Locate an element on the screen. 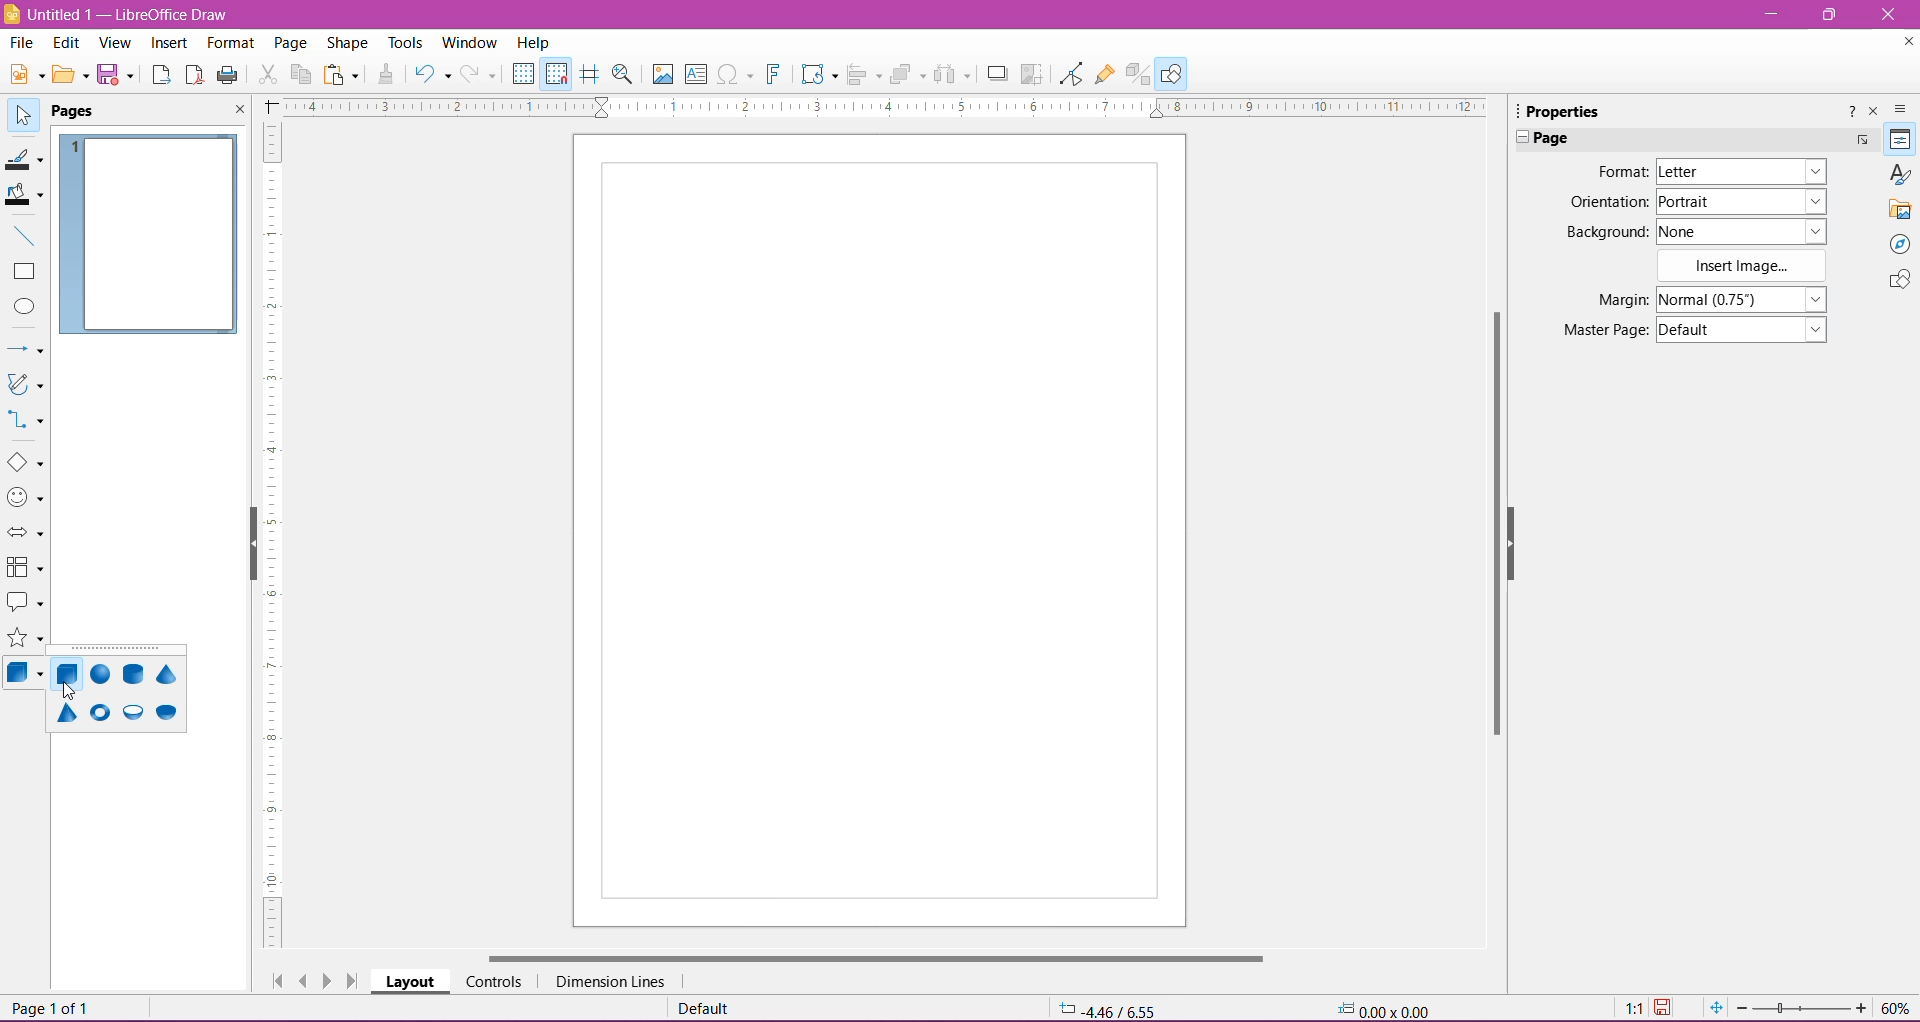  Format is located at coordinates (229, 44).